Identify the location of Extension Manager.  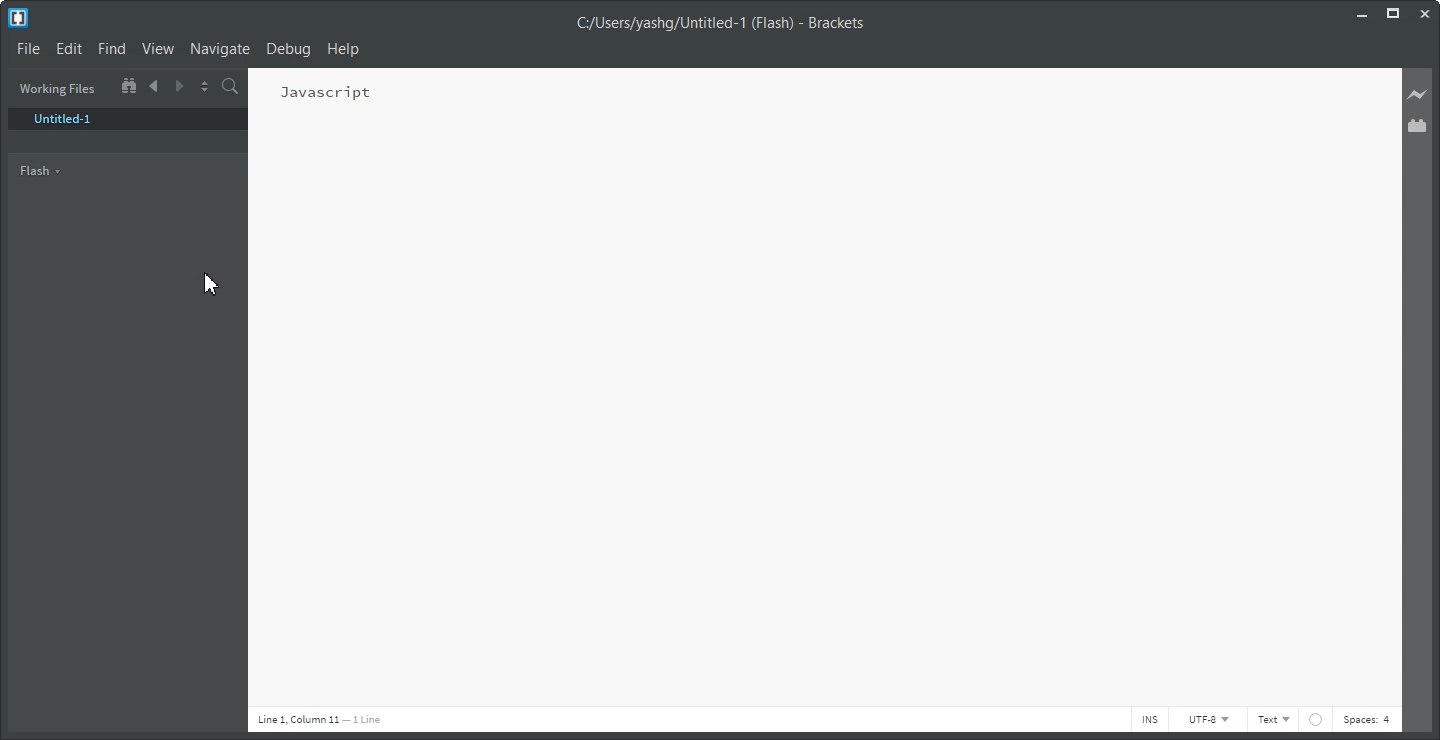
(1418, 125).